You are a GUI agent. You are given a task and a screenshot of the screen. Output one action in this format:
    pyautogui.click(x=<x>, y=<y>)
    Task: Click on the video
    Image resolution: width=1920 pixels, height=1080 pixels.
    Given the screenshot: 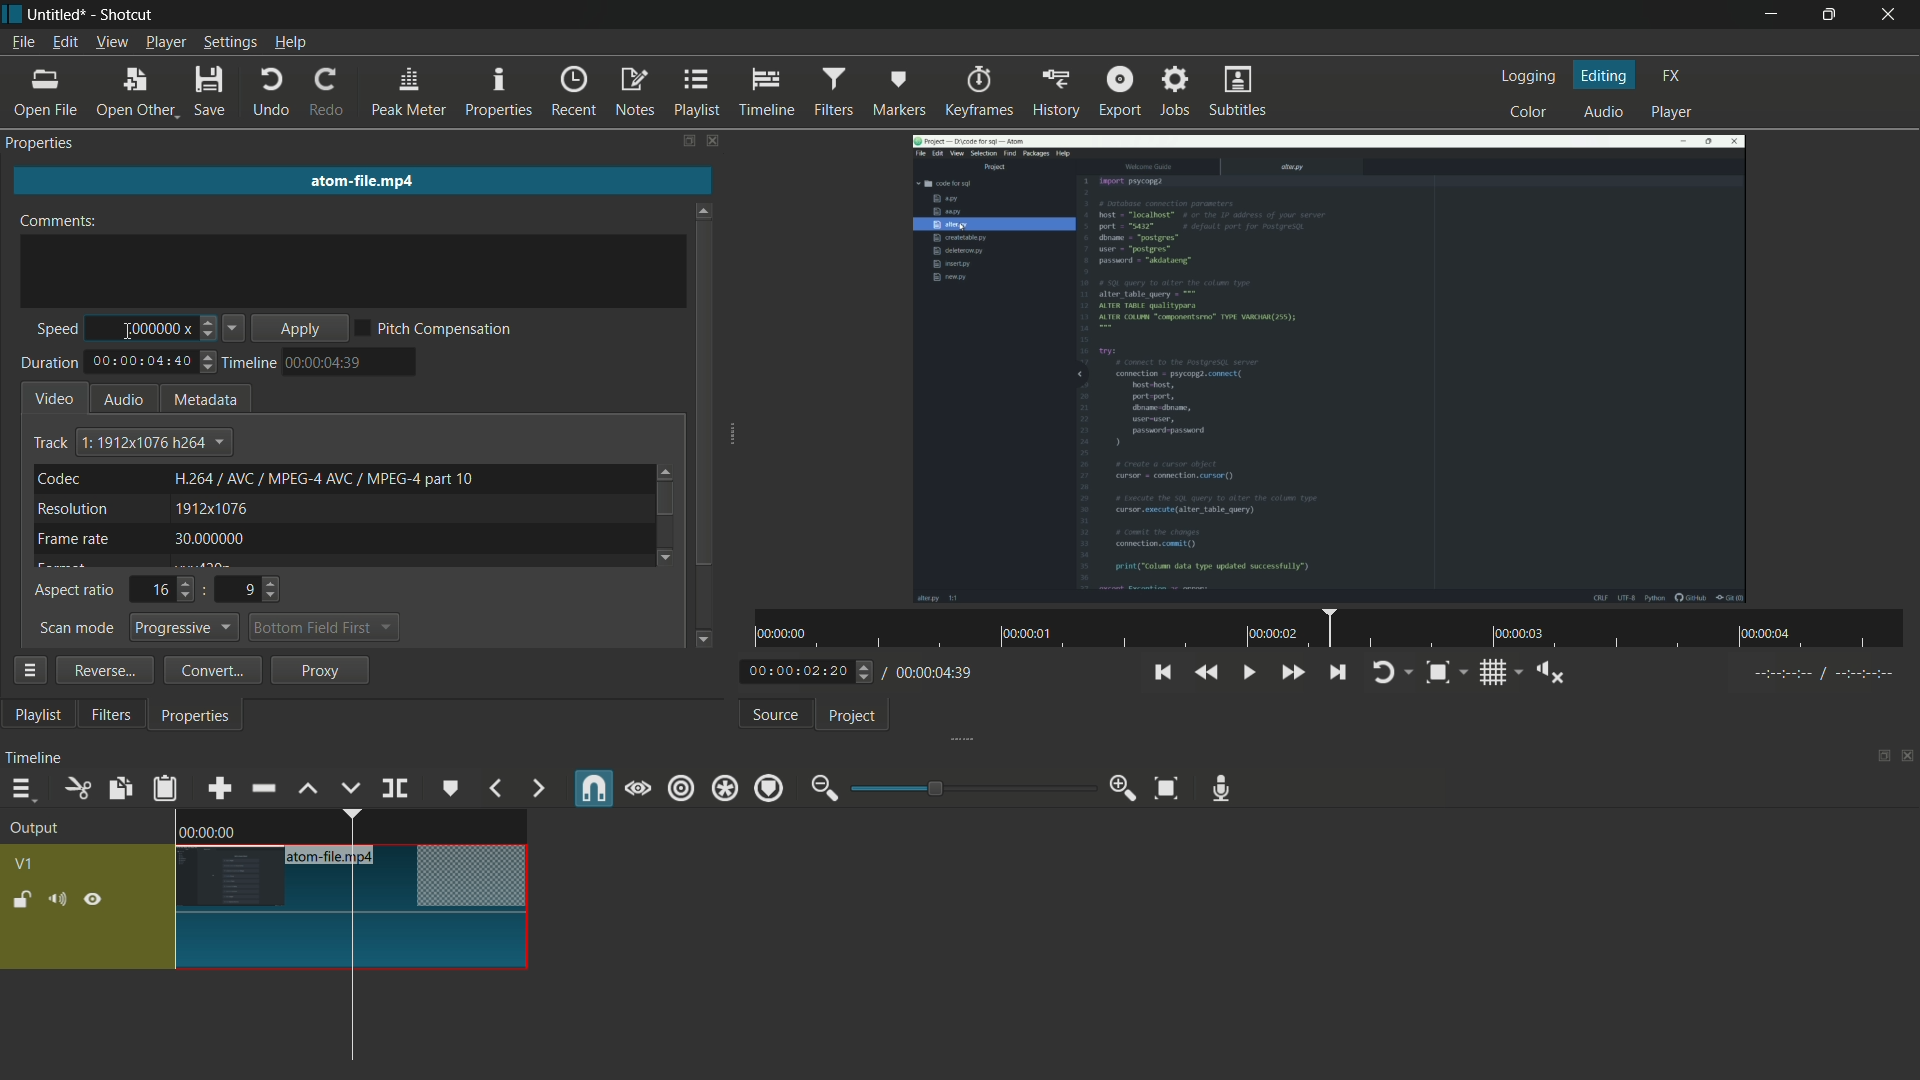 What is the action you would take?
    pyautogui.click(x=55, y=398)
    